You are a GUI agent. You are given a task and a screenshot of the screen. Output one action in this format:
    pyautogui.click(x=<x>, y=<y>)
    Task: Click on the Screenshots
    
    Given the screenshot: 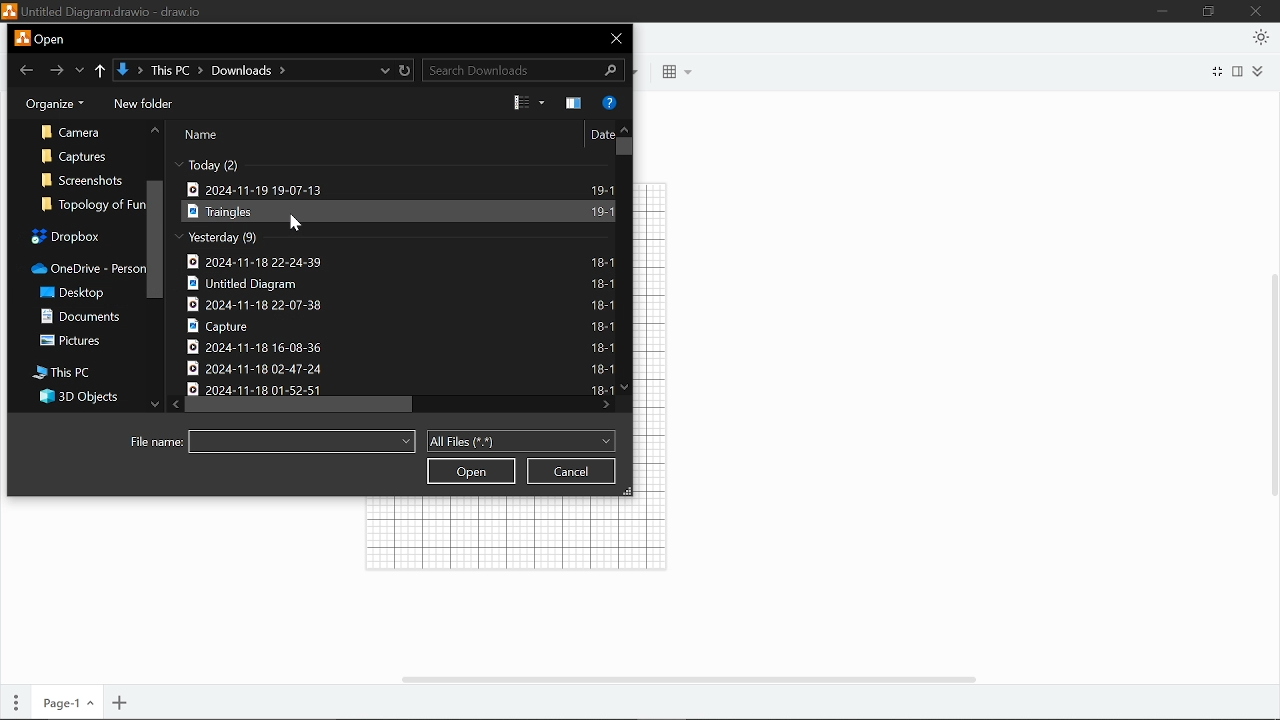 What is the action you would take?
    pyautogui.click(x=84, y=179)
    